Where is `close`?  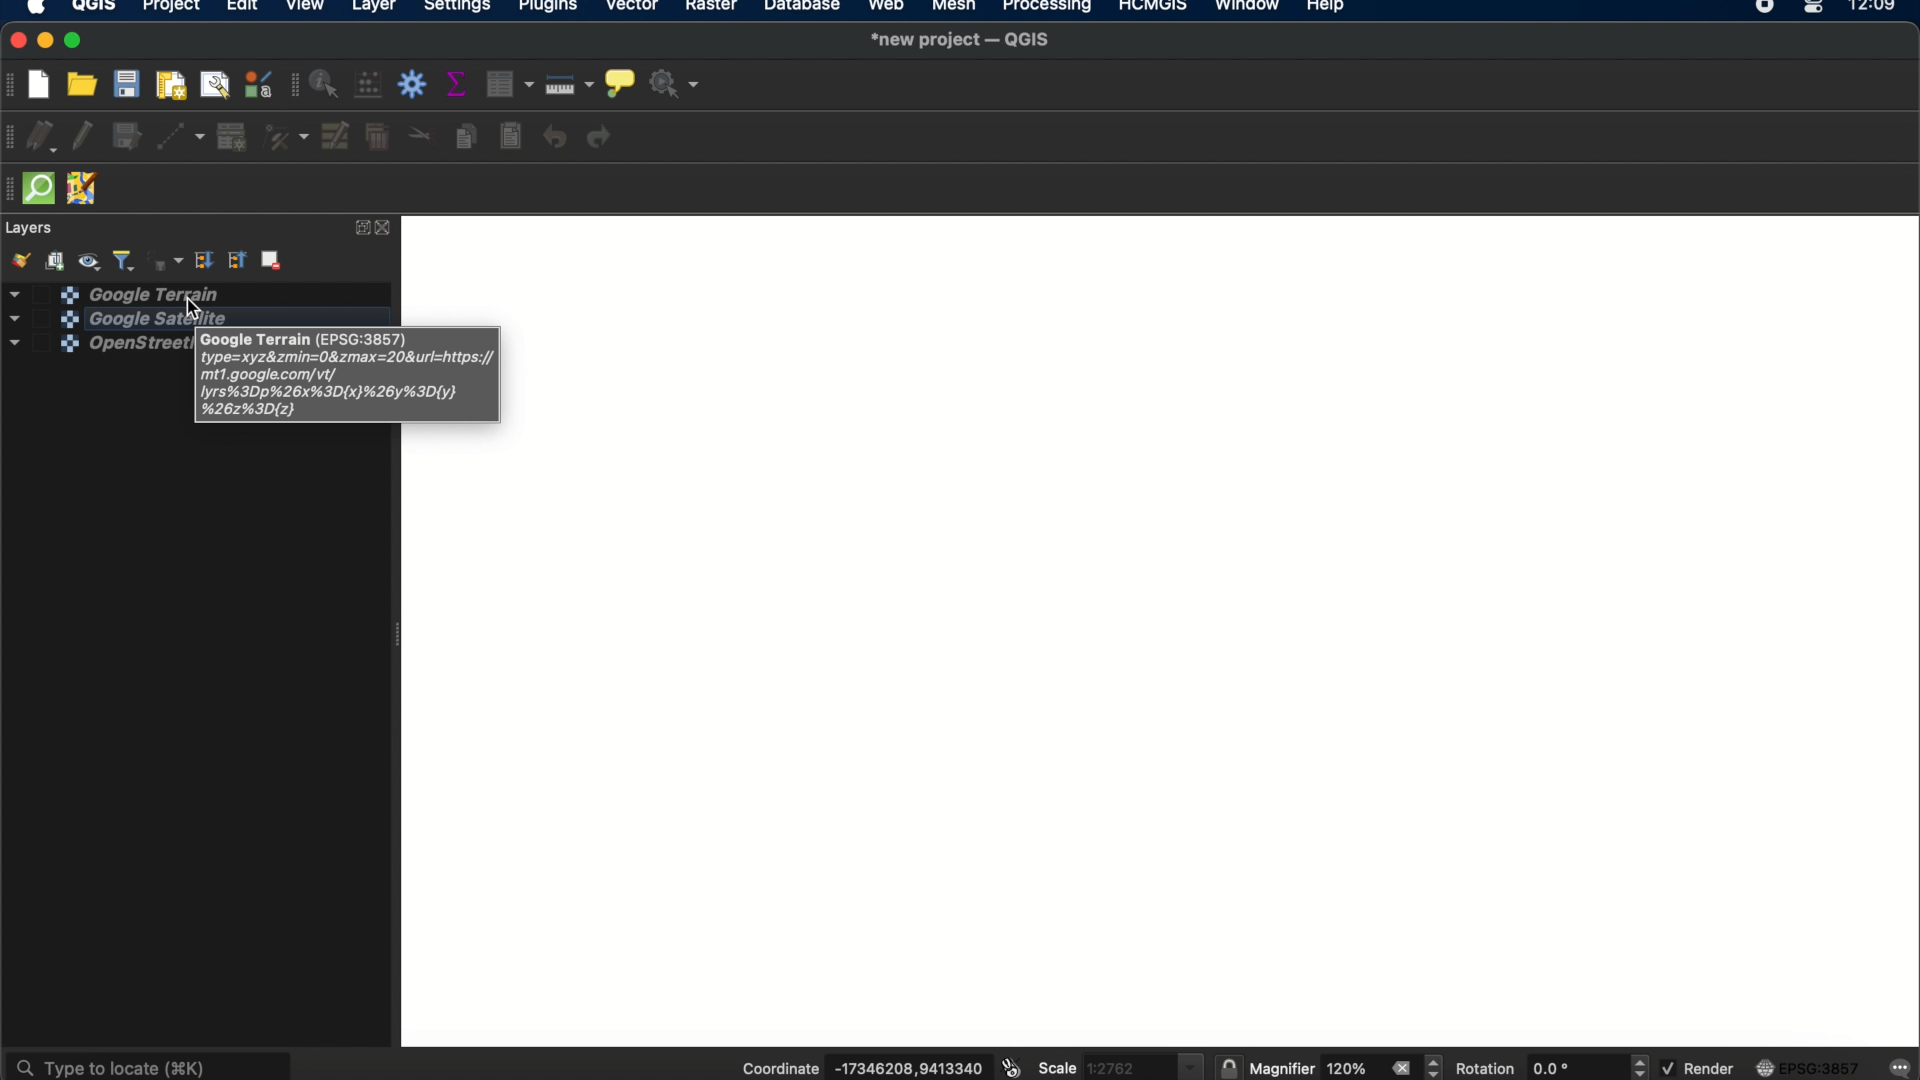 close is located at coordinates (1400, 1068).